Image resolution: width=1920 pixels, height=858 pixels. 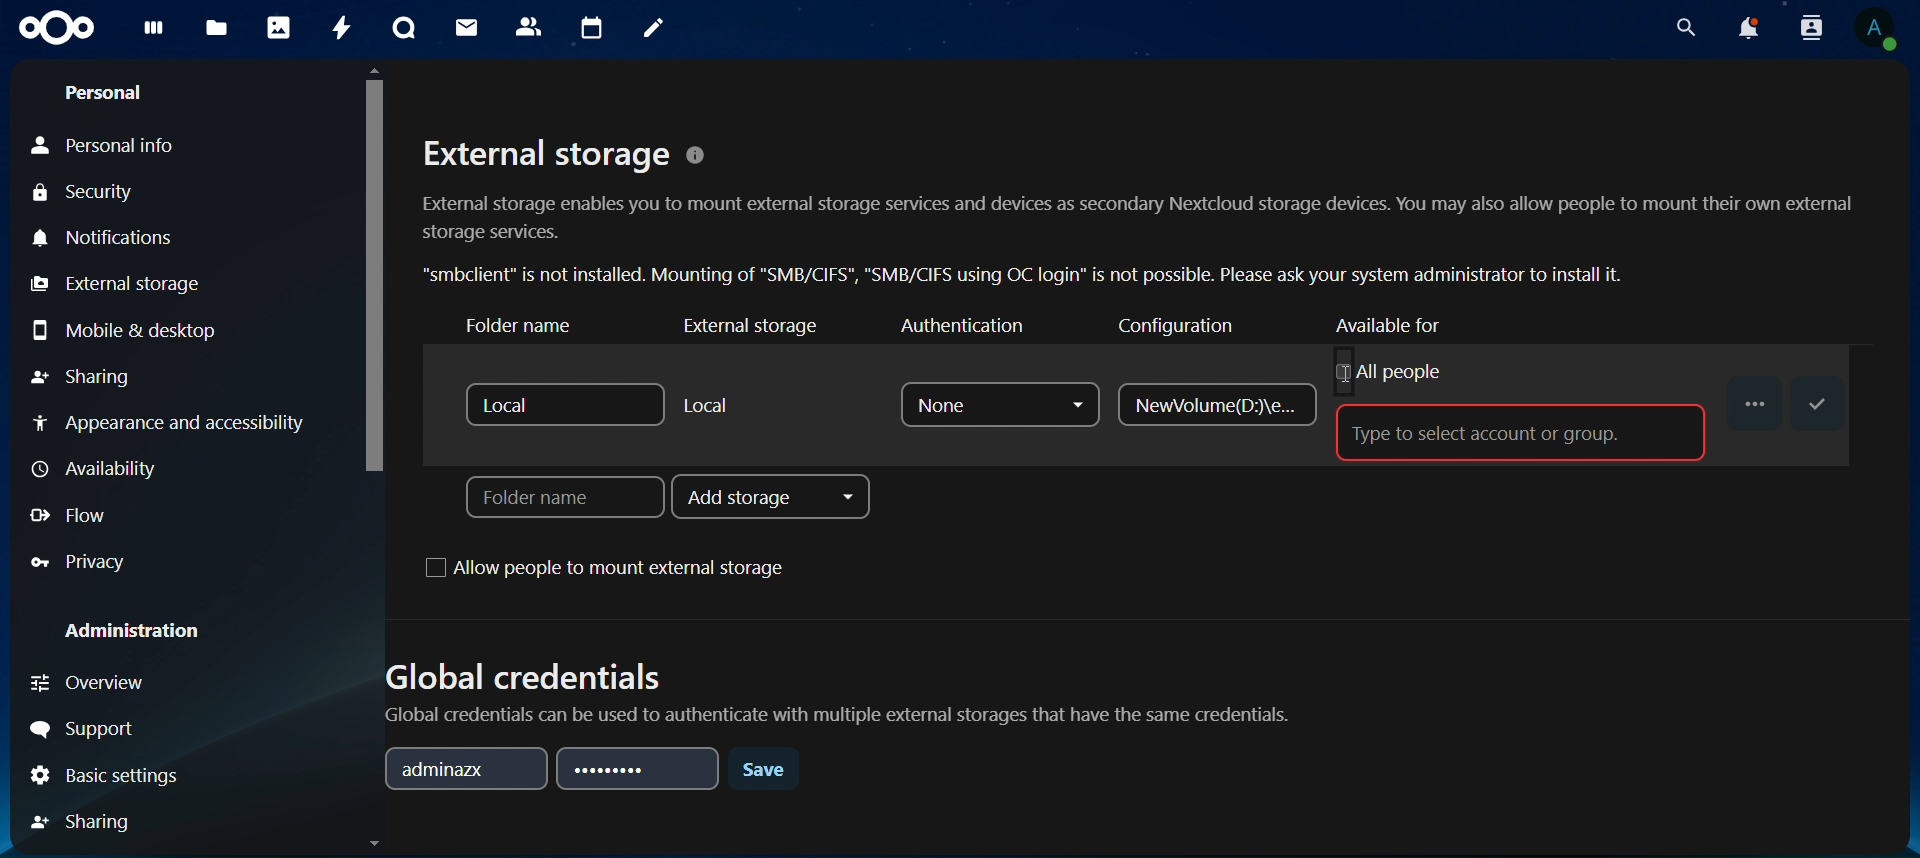 I want to click on support, so click(x=89, y=724).